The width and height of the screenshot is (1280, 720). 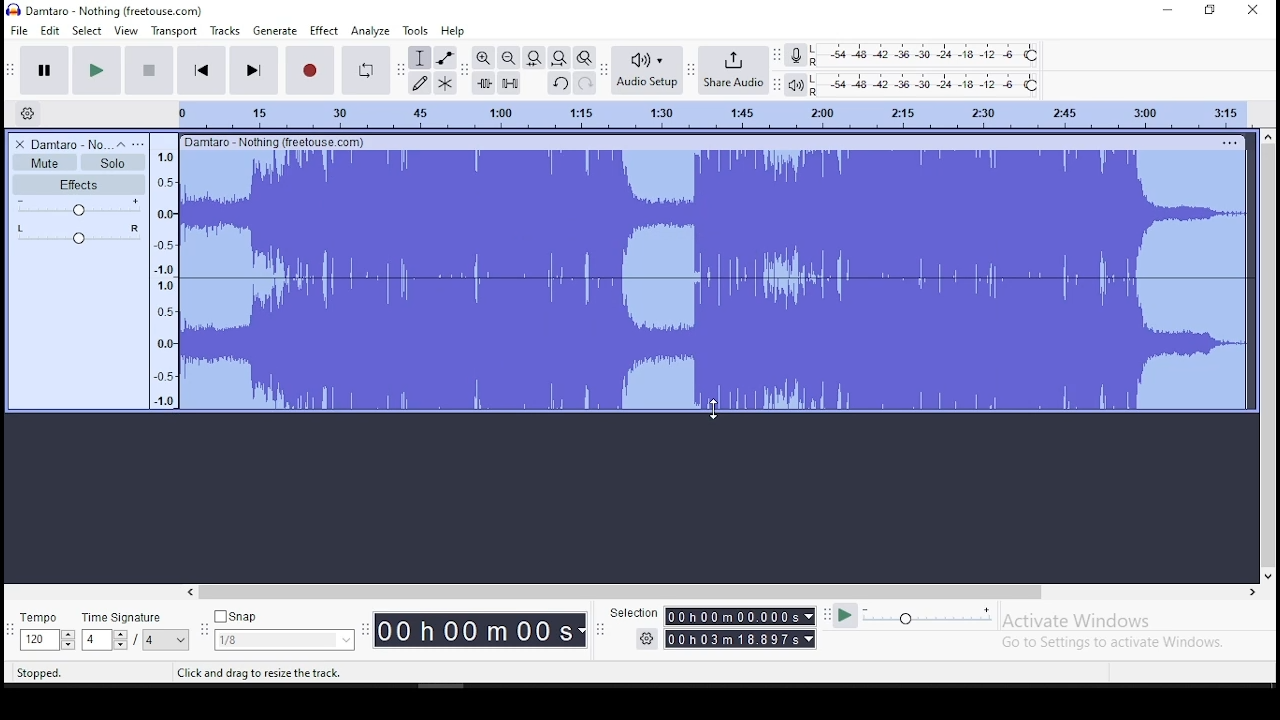 I want to click on help, so click(x=454, y=30).